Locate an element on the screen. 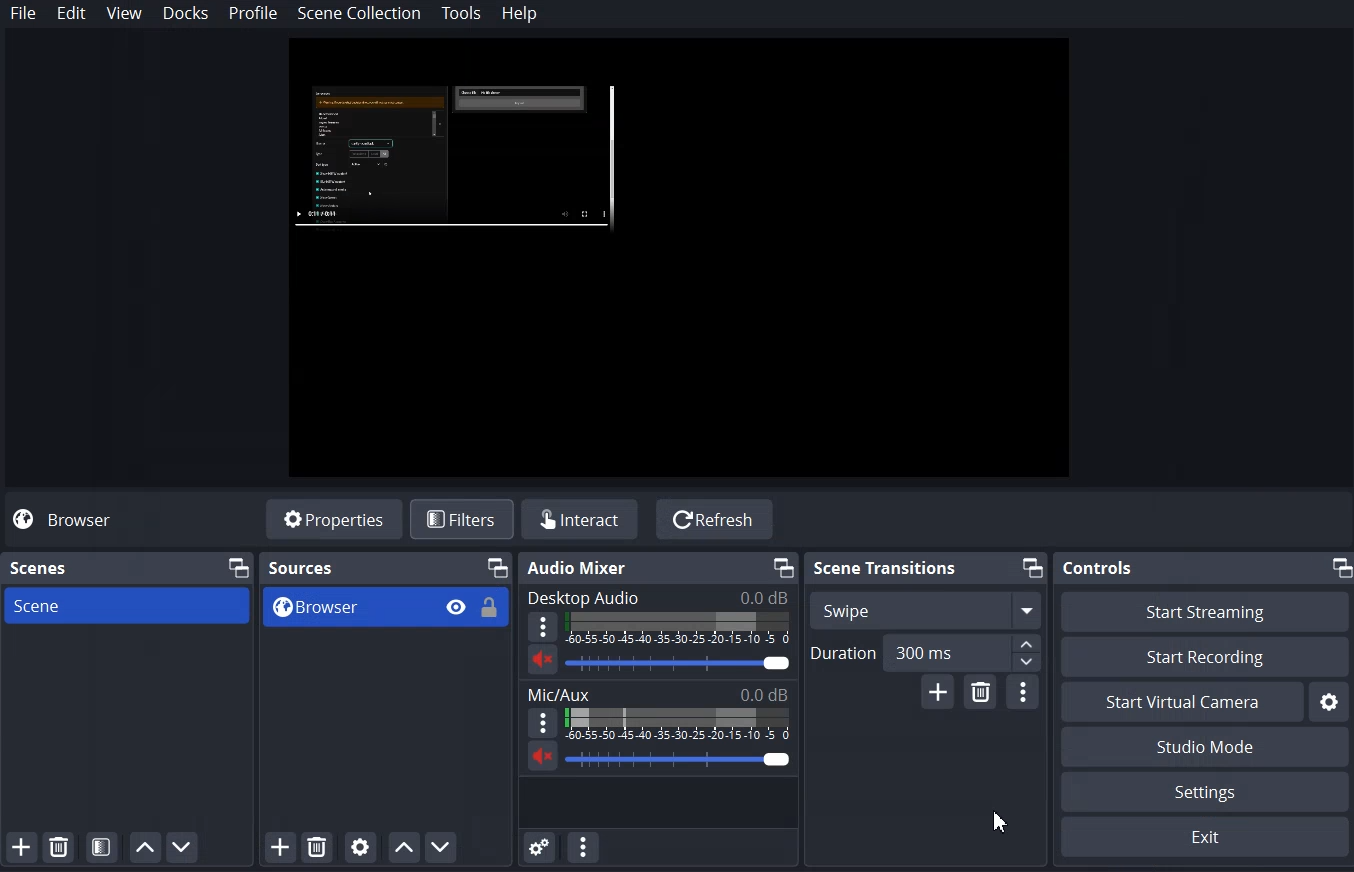  Mic/Aux is located at coordinates (658, 693).